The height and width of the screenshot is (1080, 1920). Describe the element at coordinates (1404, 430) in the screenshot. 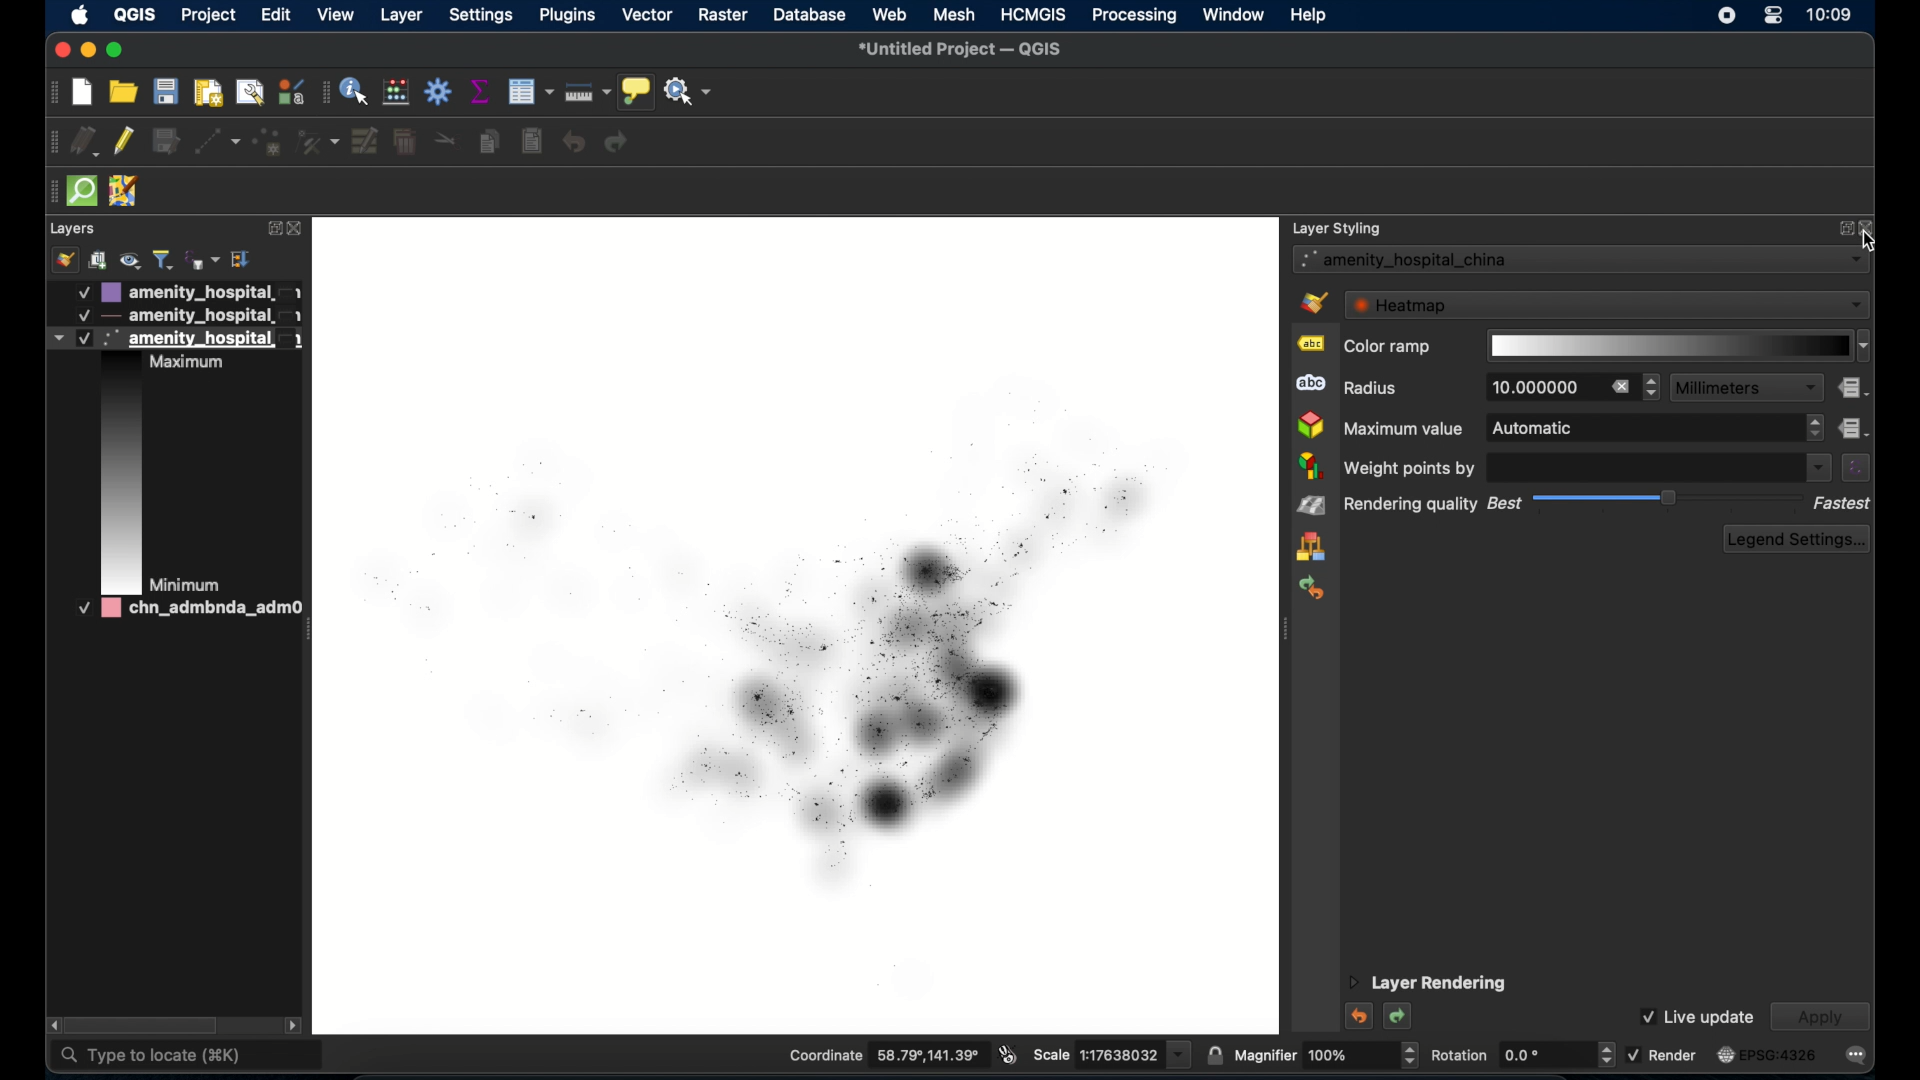

I see `maximum value` at that location.